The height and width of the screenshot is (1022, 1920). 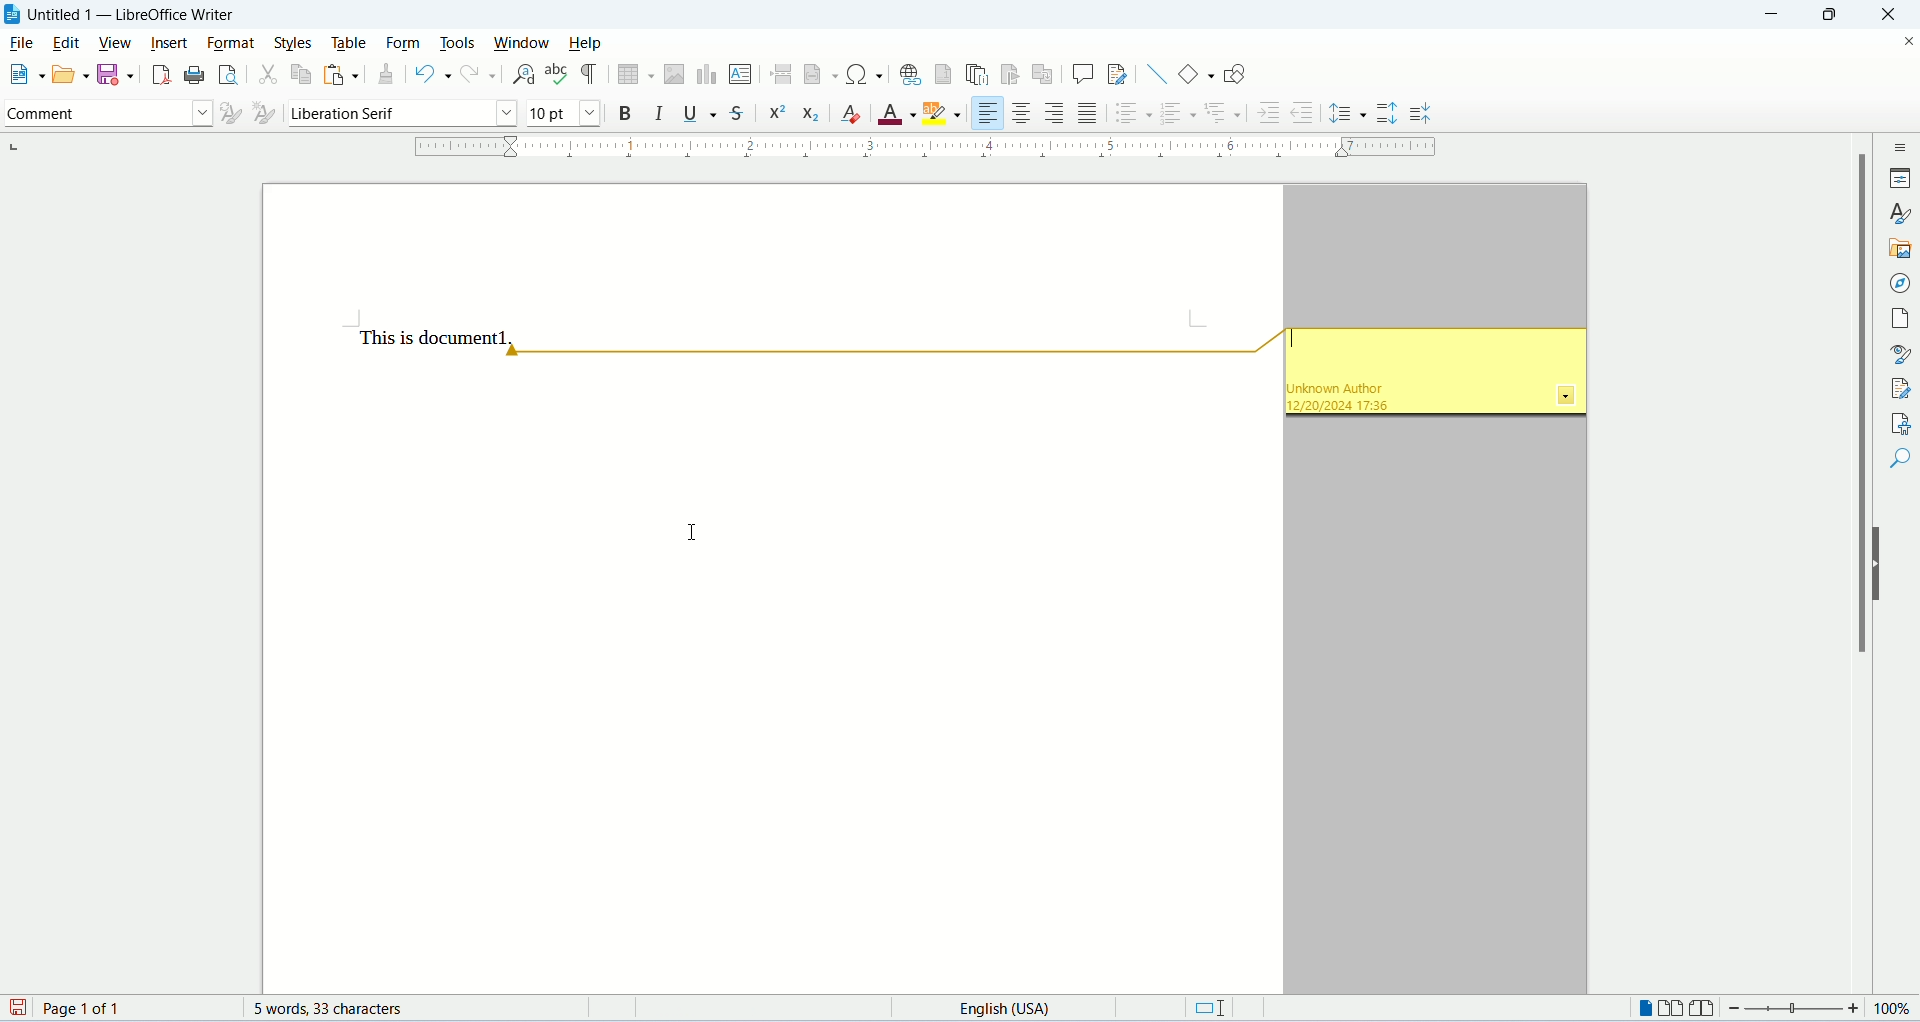 What do you see at coordinates (1897, 1007) in the screenshot?
I see `zoom percent` at bounding box center [1897, 1007].